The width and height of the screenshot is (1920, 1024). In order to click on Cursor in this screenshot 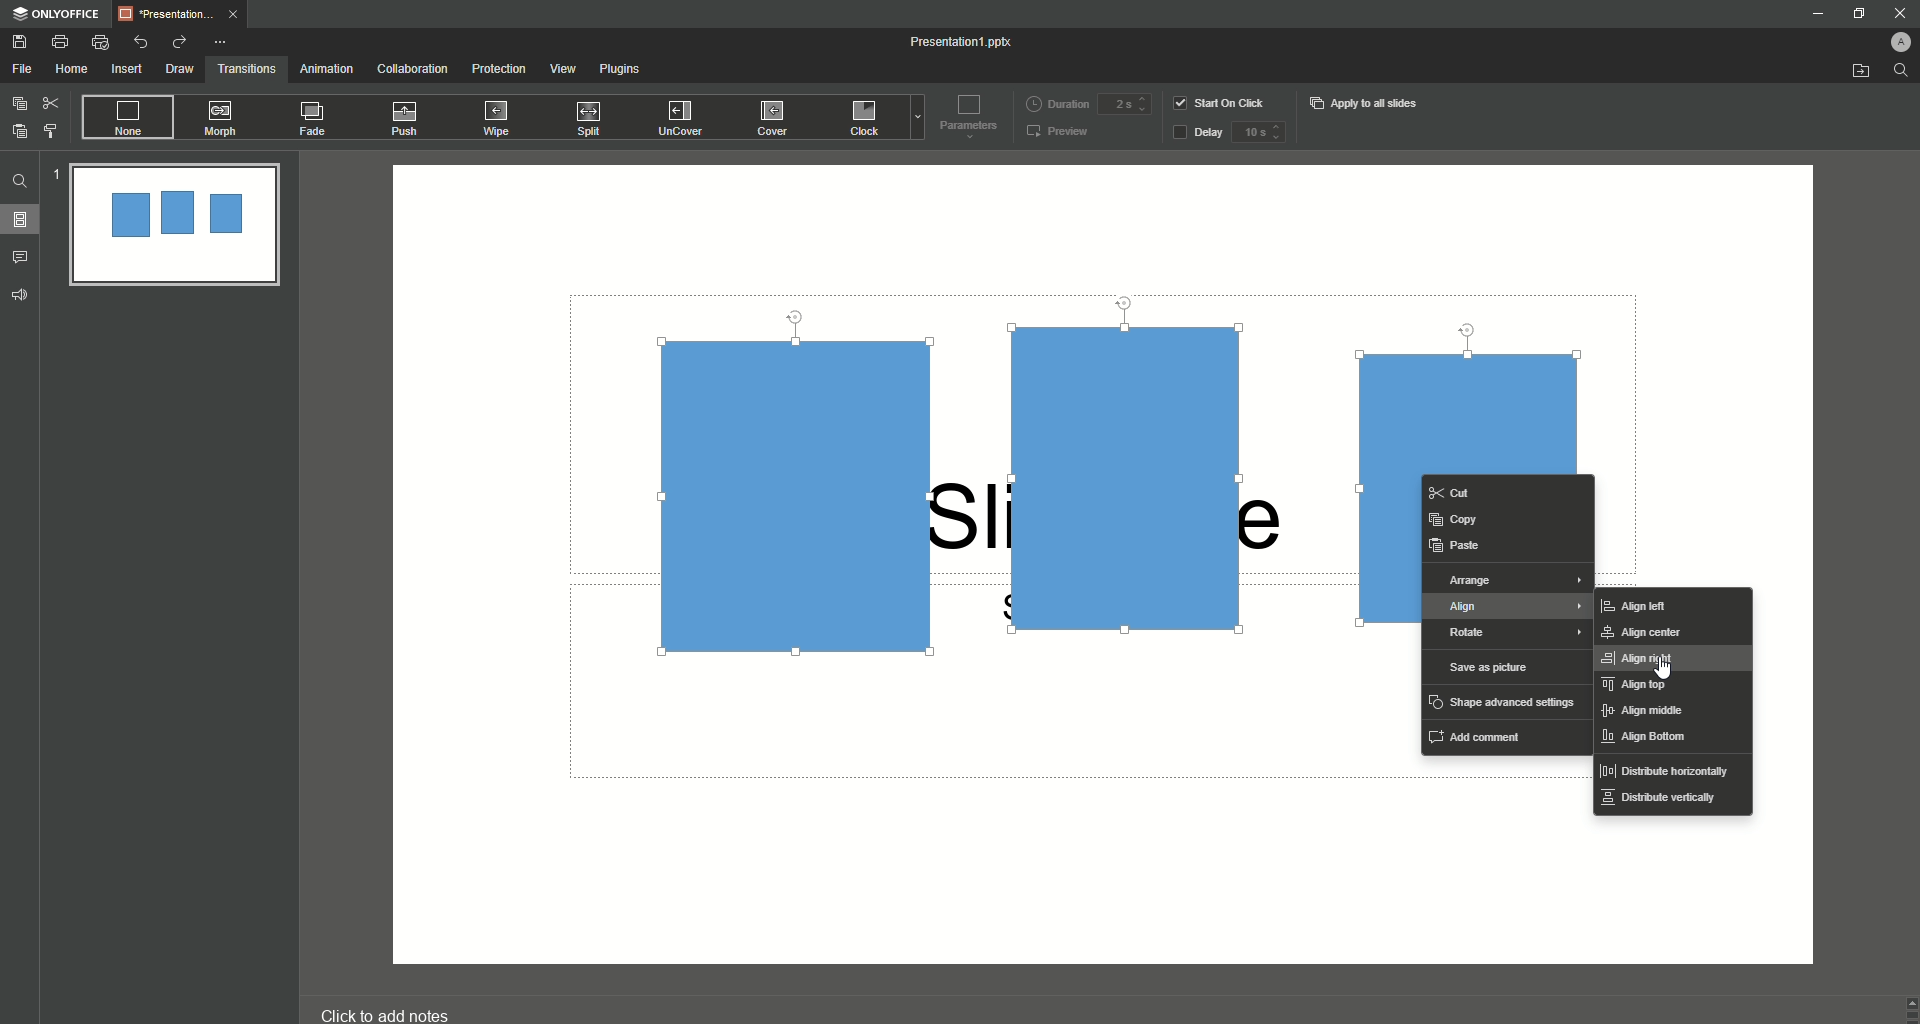, I will do `click(1666, 670)`.